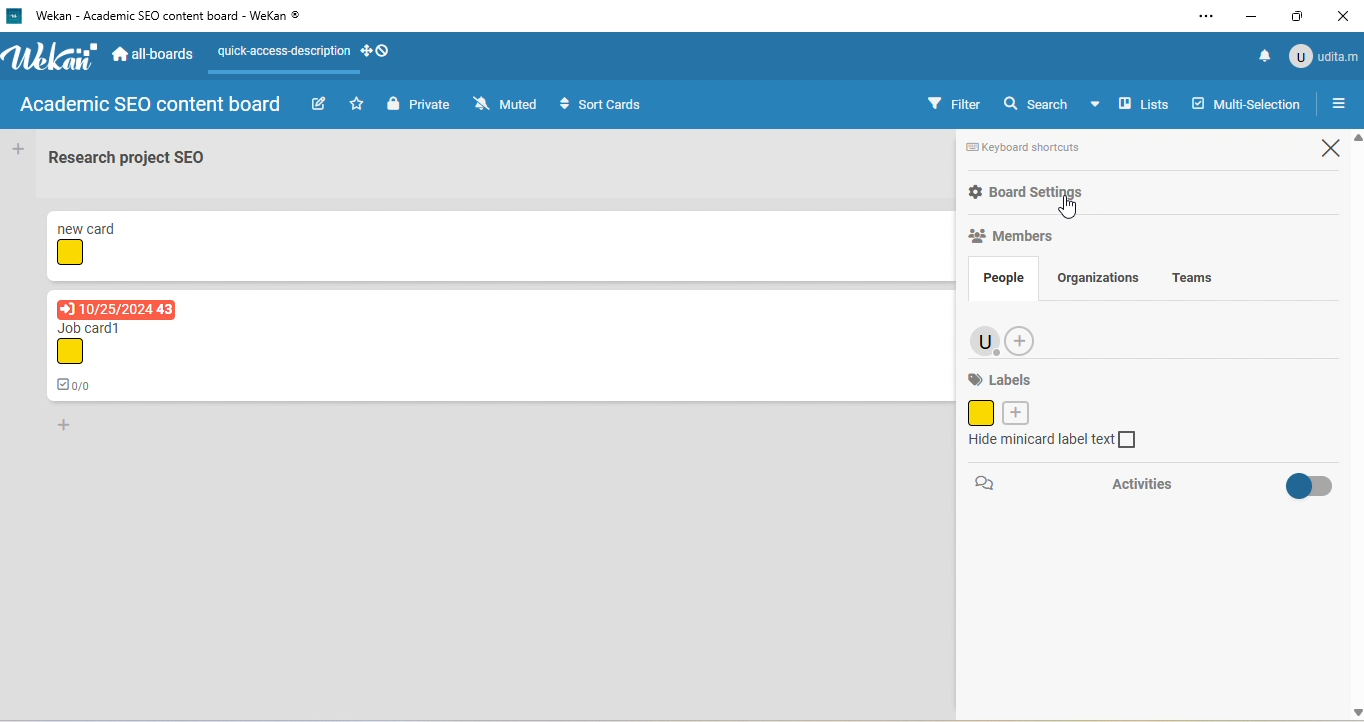  What do you see at coordinates (951, 103) in the screenshot?
I see `filter` at bounding box center [951, 103].